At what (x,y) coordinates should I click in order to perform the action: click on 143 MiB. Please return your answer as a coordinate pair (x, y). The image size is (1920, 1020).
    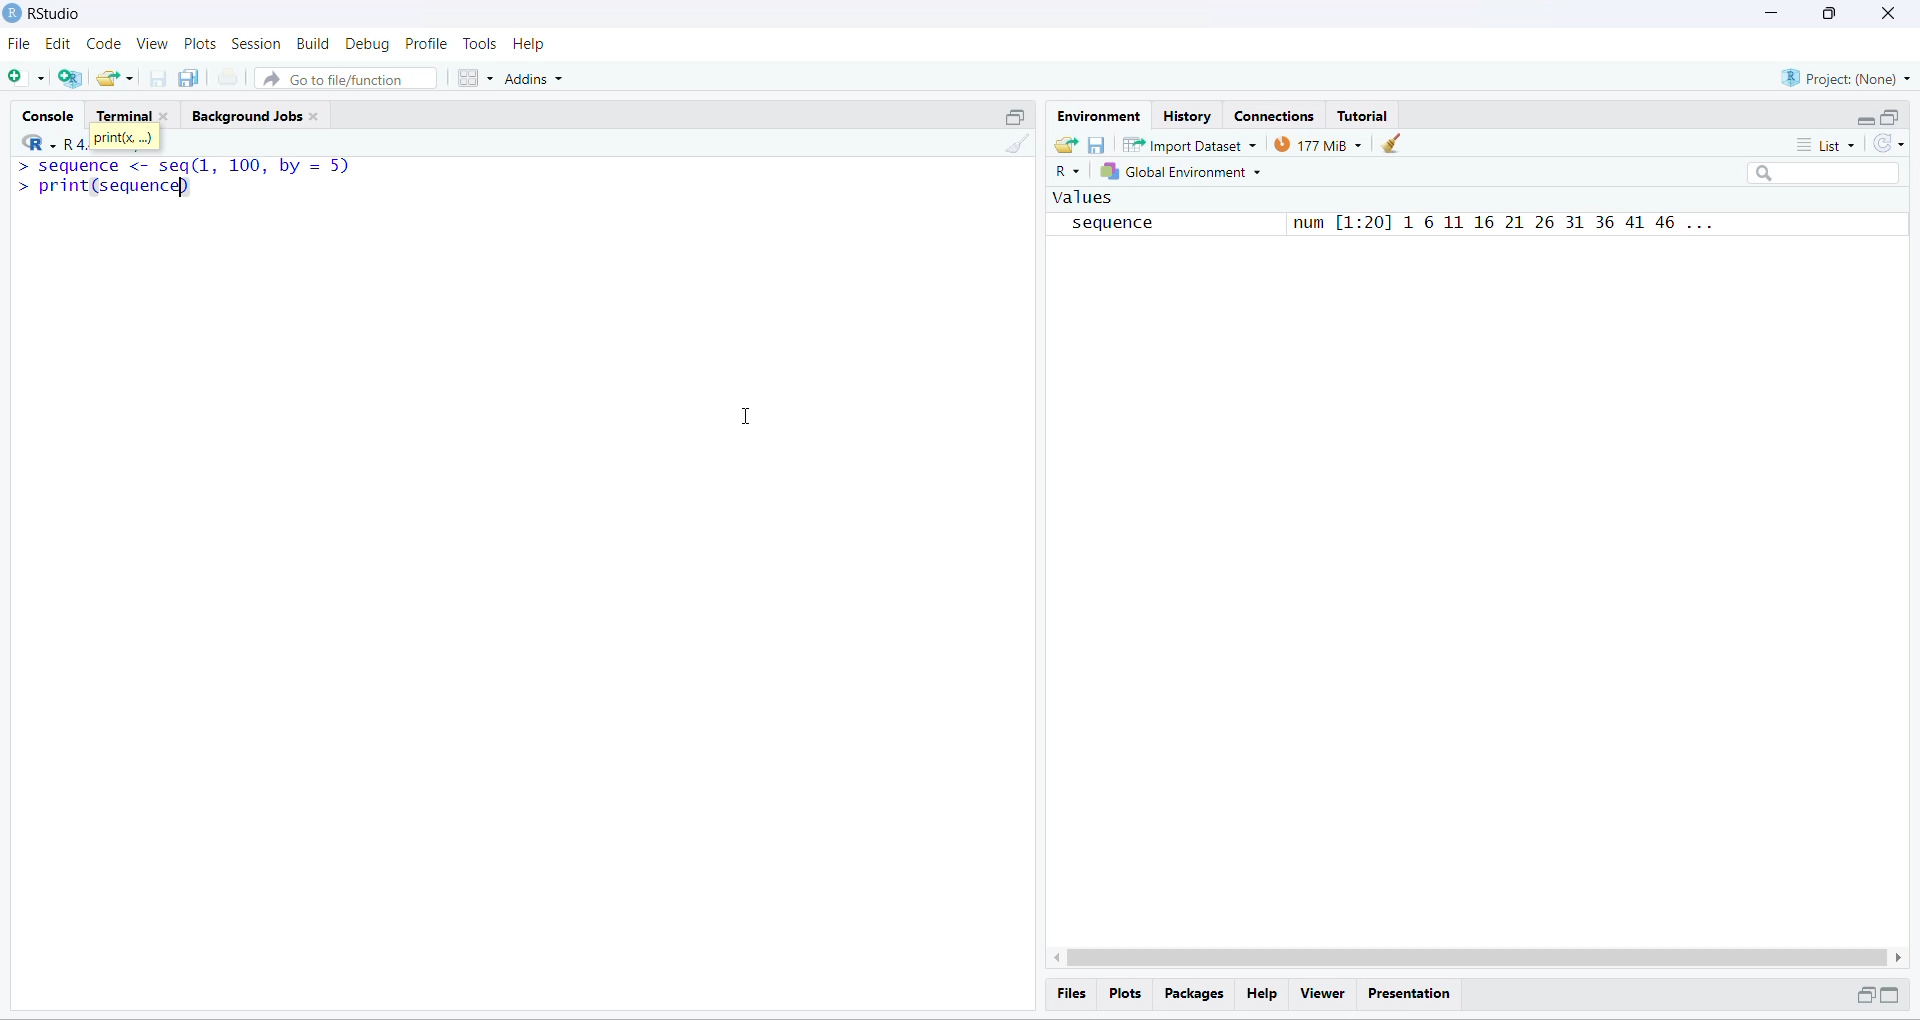
    Looking at the image, I should click on (1317, 143).